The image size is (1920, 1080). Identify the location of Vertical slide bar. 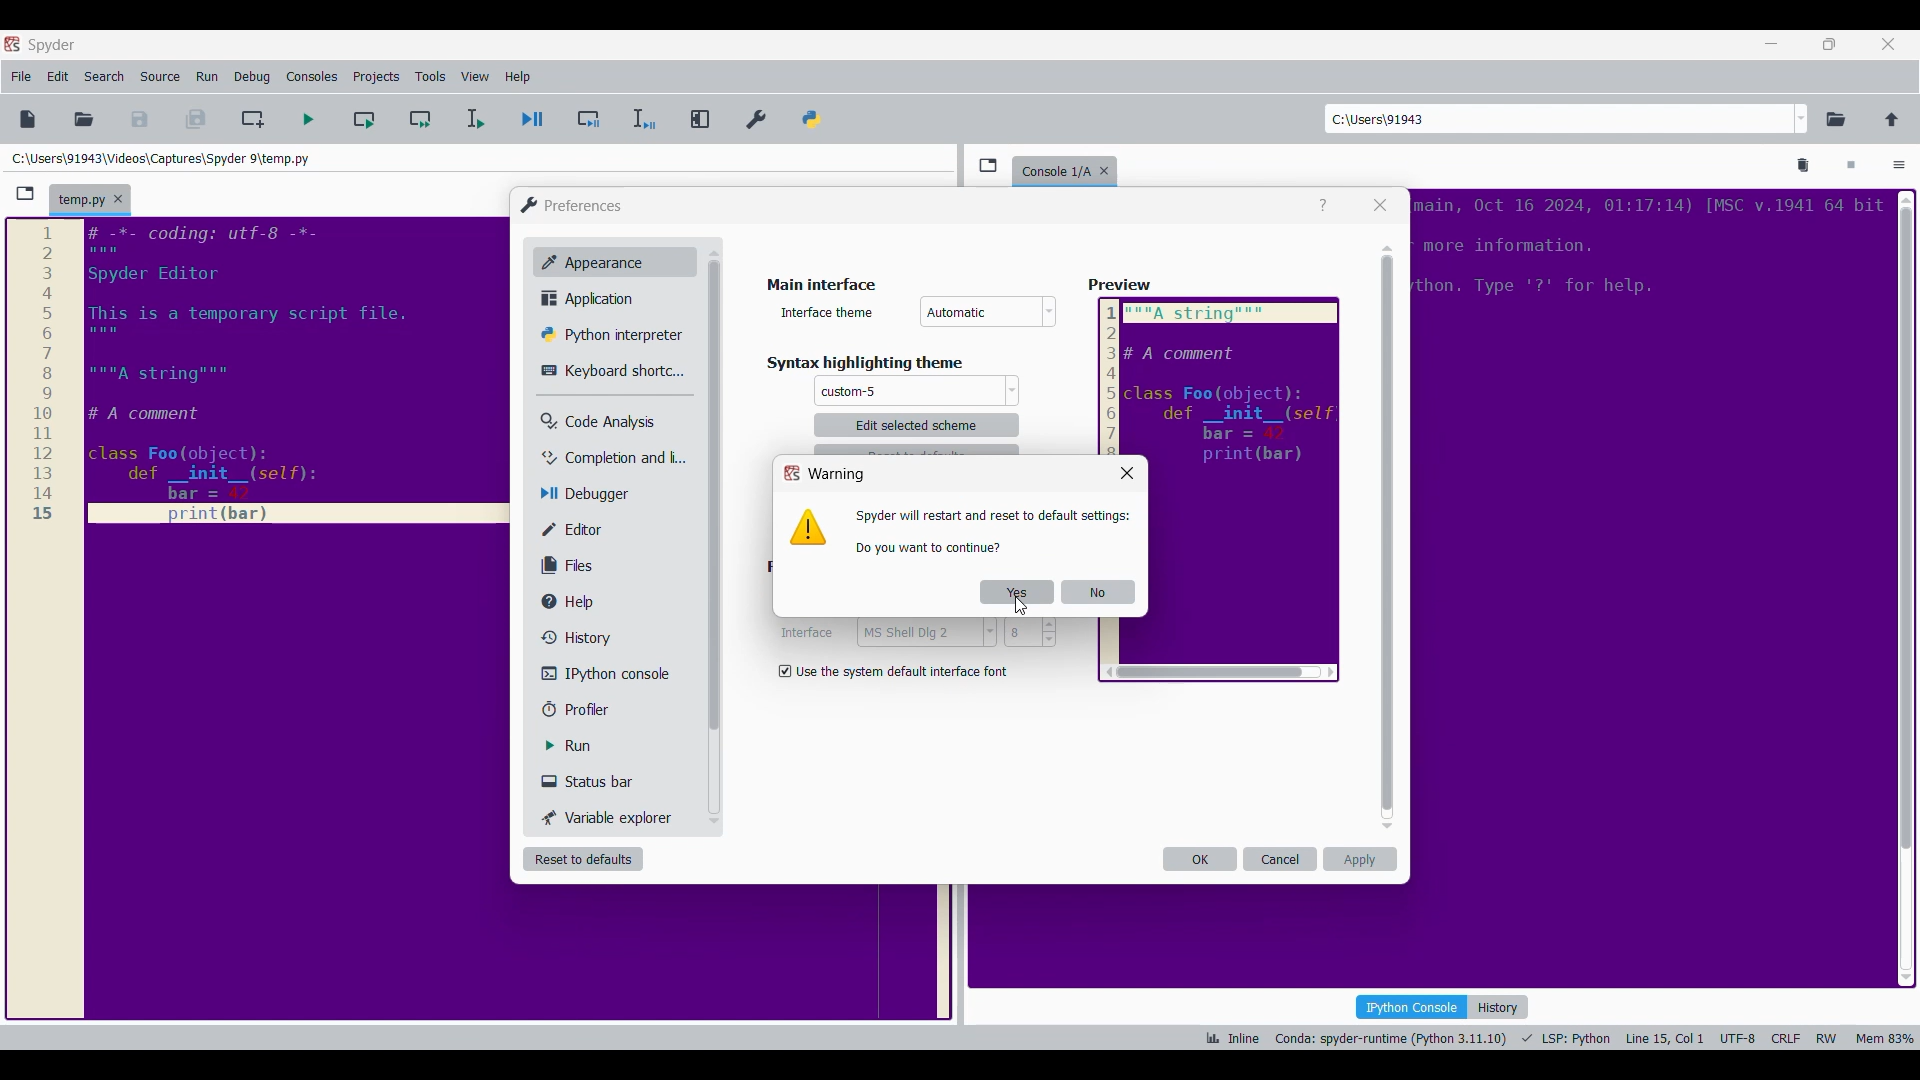
(715, 537).